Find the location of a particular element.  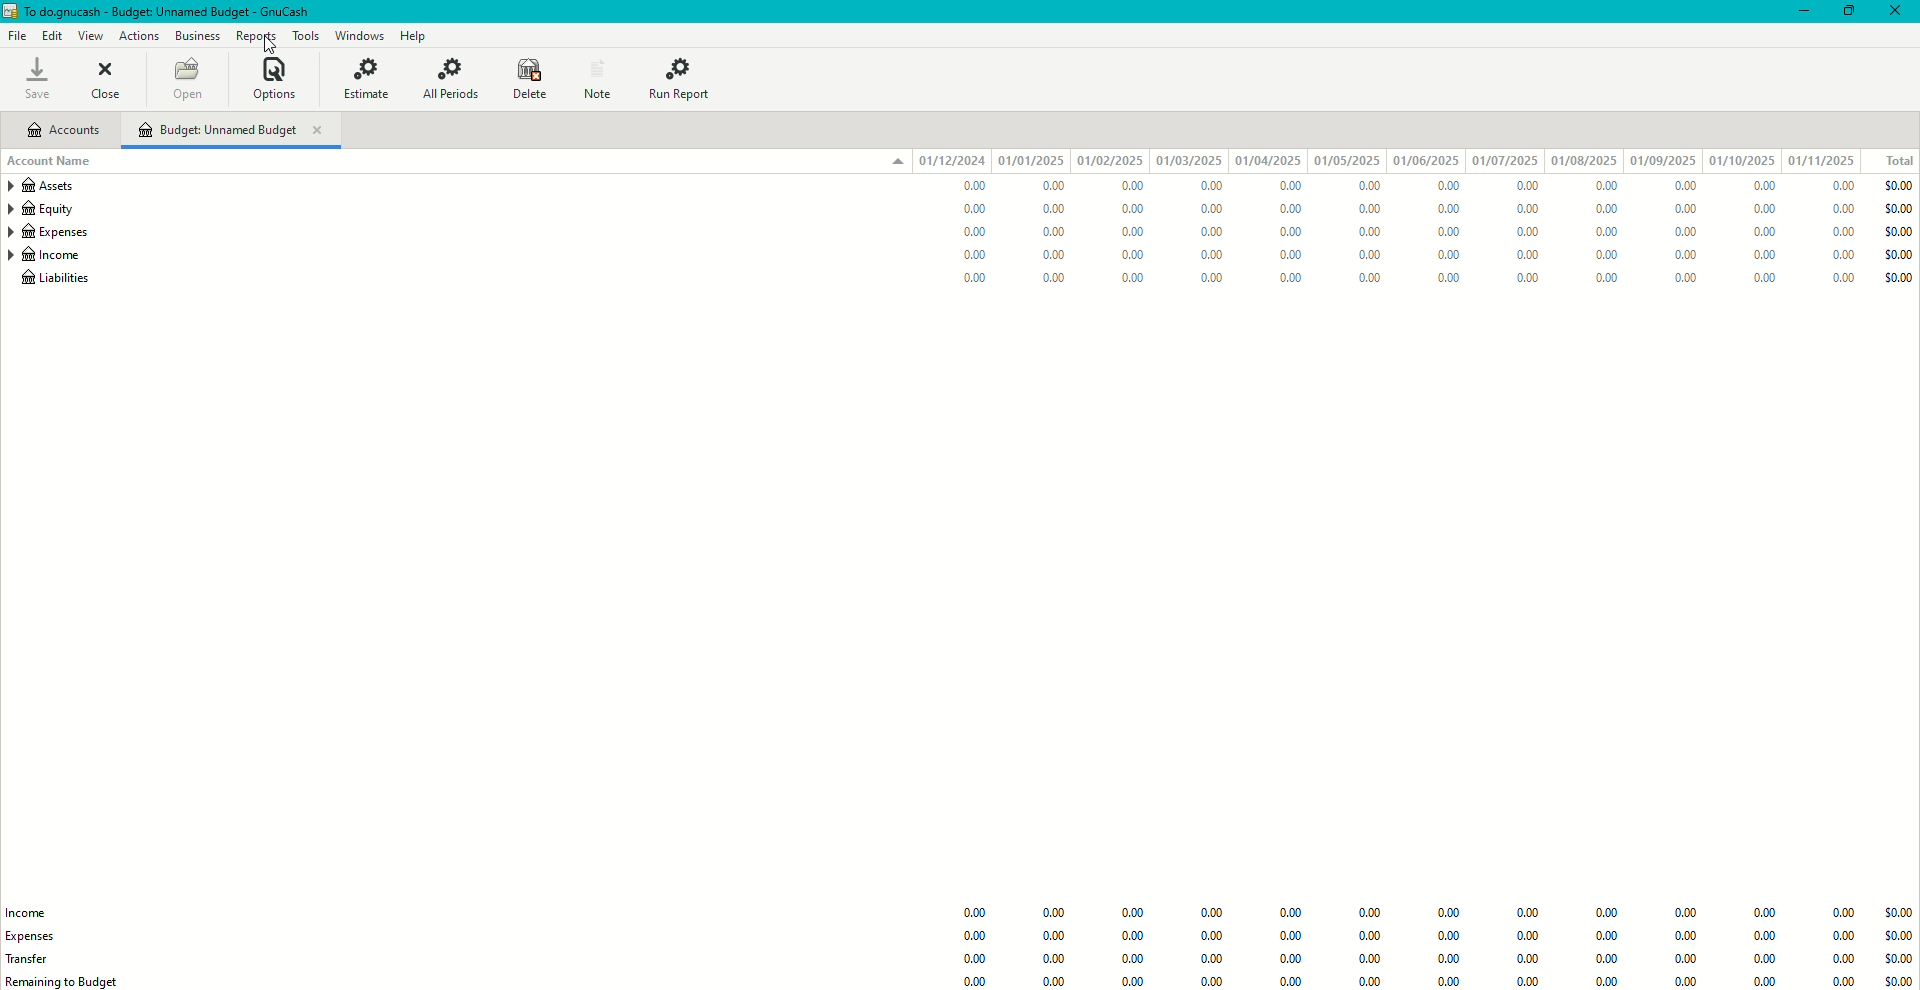

Trade is located at coordinates (36, 957).